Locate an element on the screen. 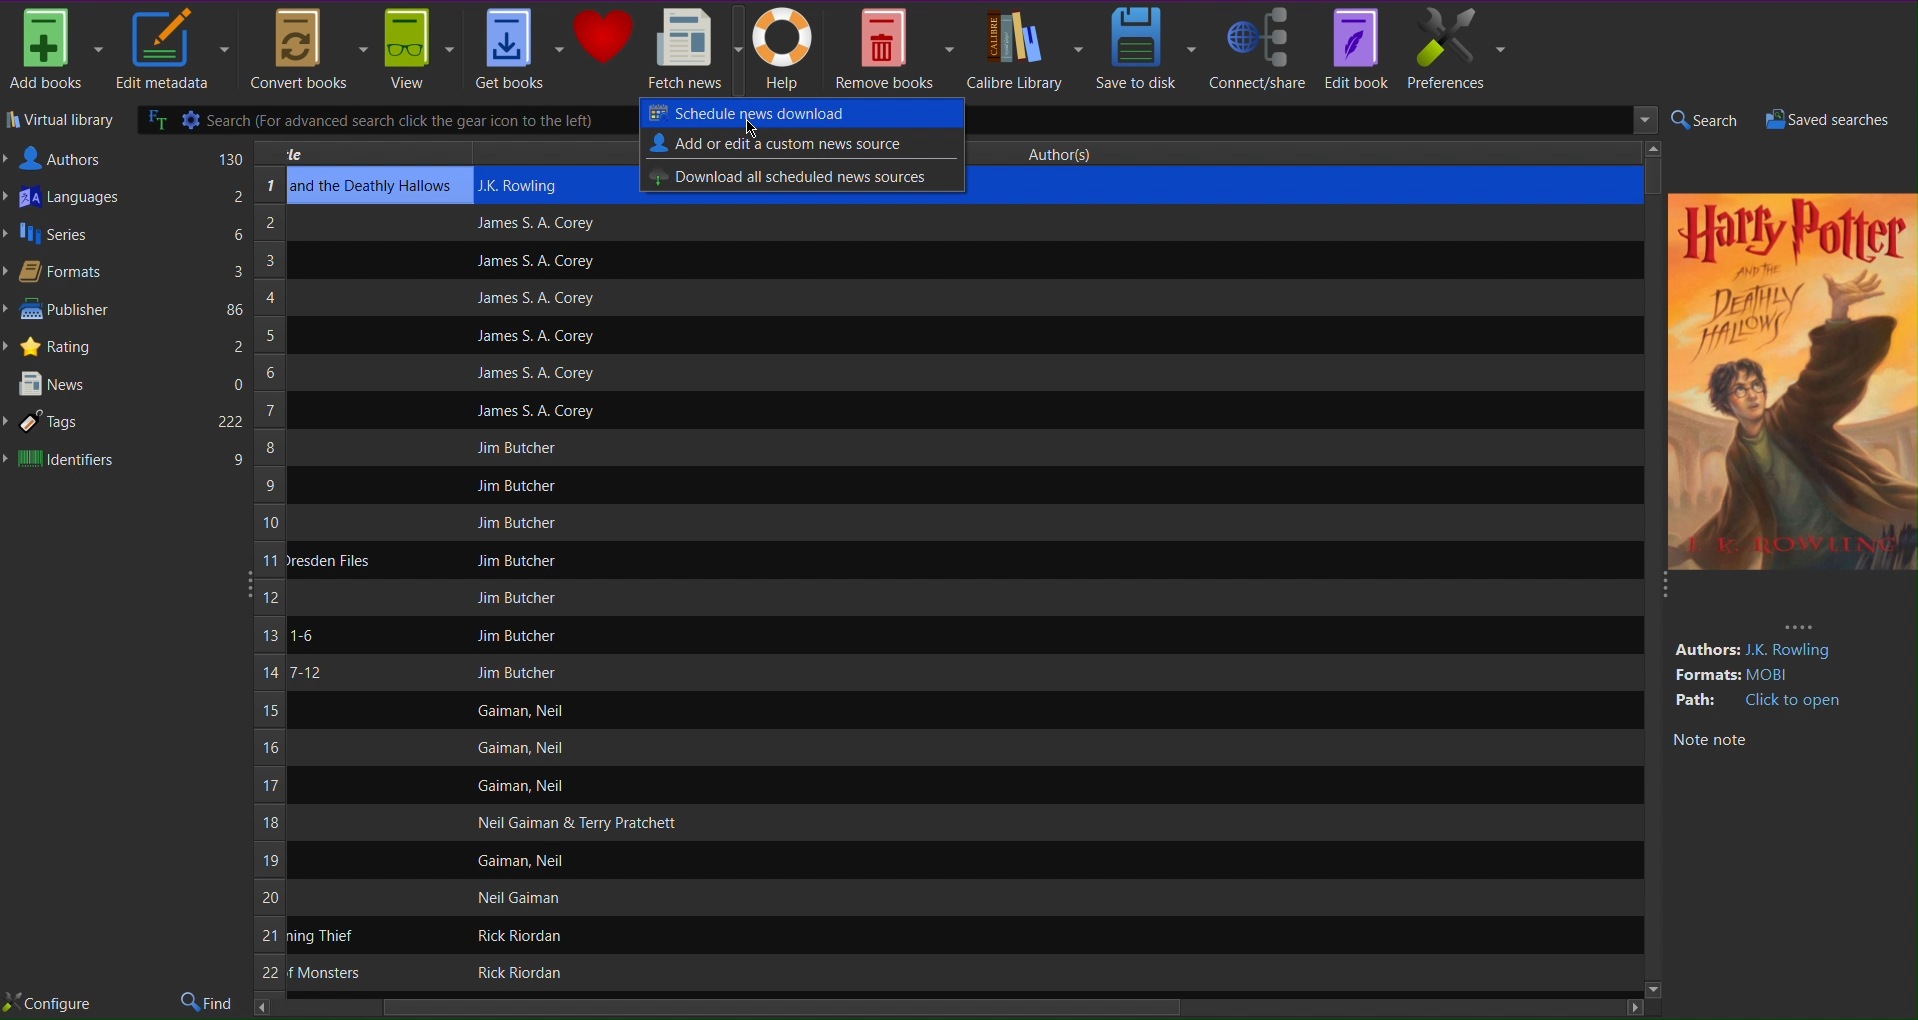 This screenshot has width=1918, height=1020. Help is located at coordinates (788, 49).